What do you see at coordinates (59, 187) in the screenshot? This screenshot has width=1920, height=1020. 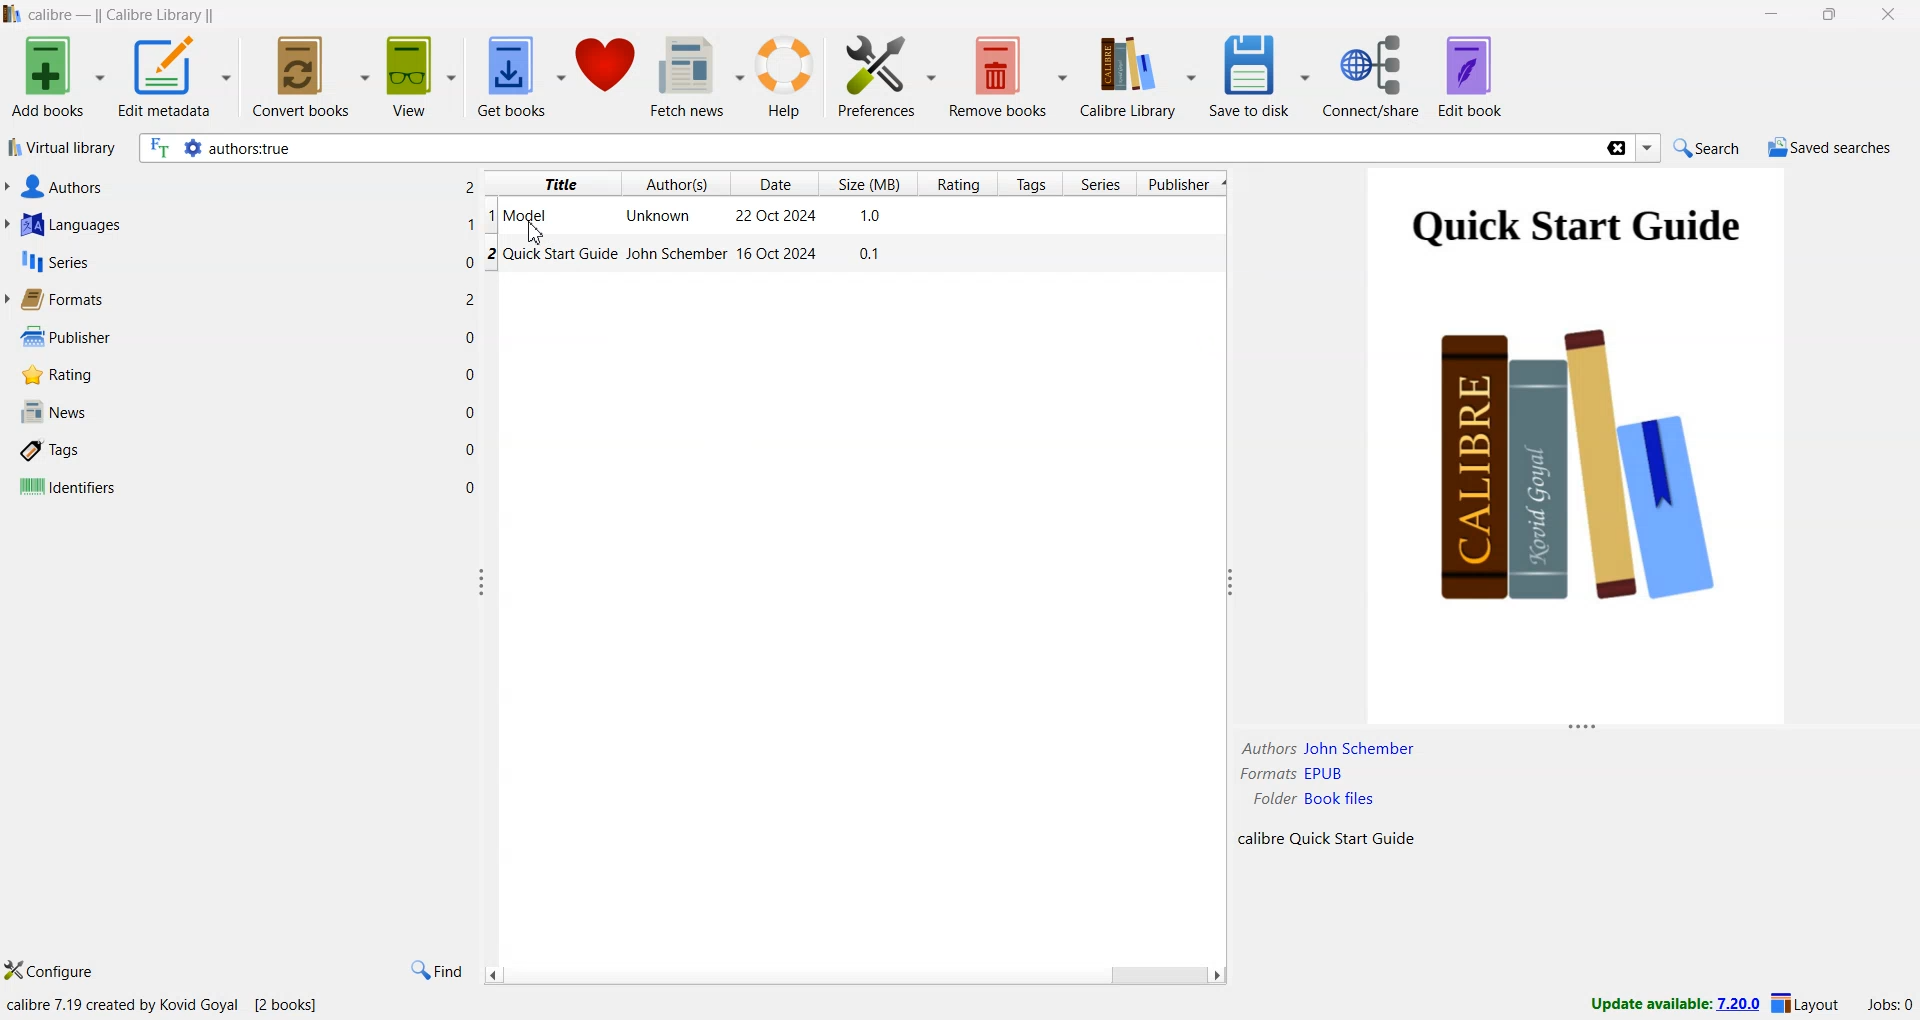 I see `authors` at bounding box center [59, 187].